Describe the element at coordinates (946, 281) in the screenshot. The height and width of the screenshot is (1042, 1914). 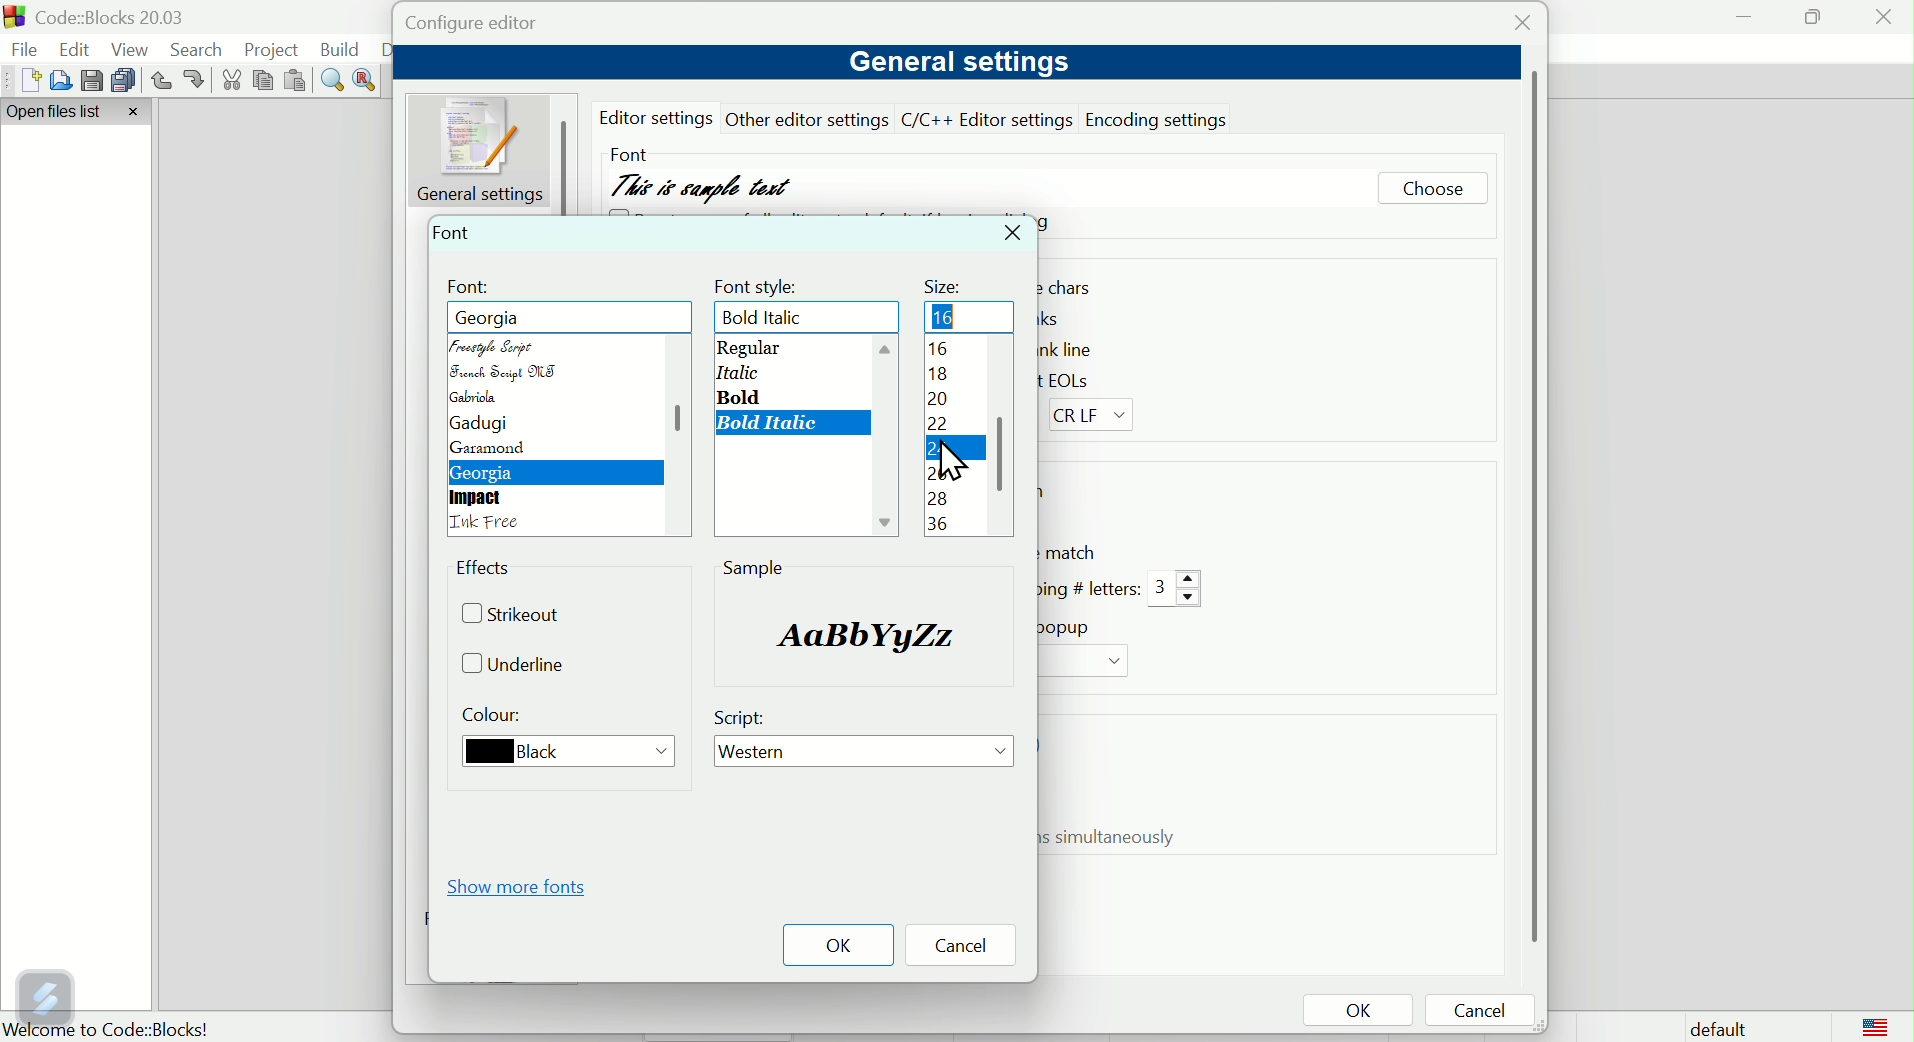
I see `Size` at that location.